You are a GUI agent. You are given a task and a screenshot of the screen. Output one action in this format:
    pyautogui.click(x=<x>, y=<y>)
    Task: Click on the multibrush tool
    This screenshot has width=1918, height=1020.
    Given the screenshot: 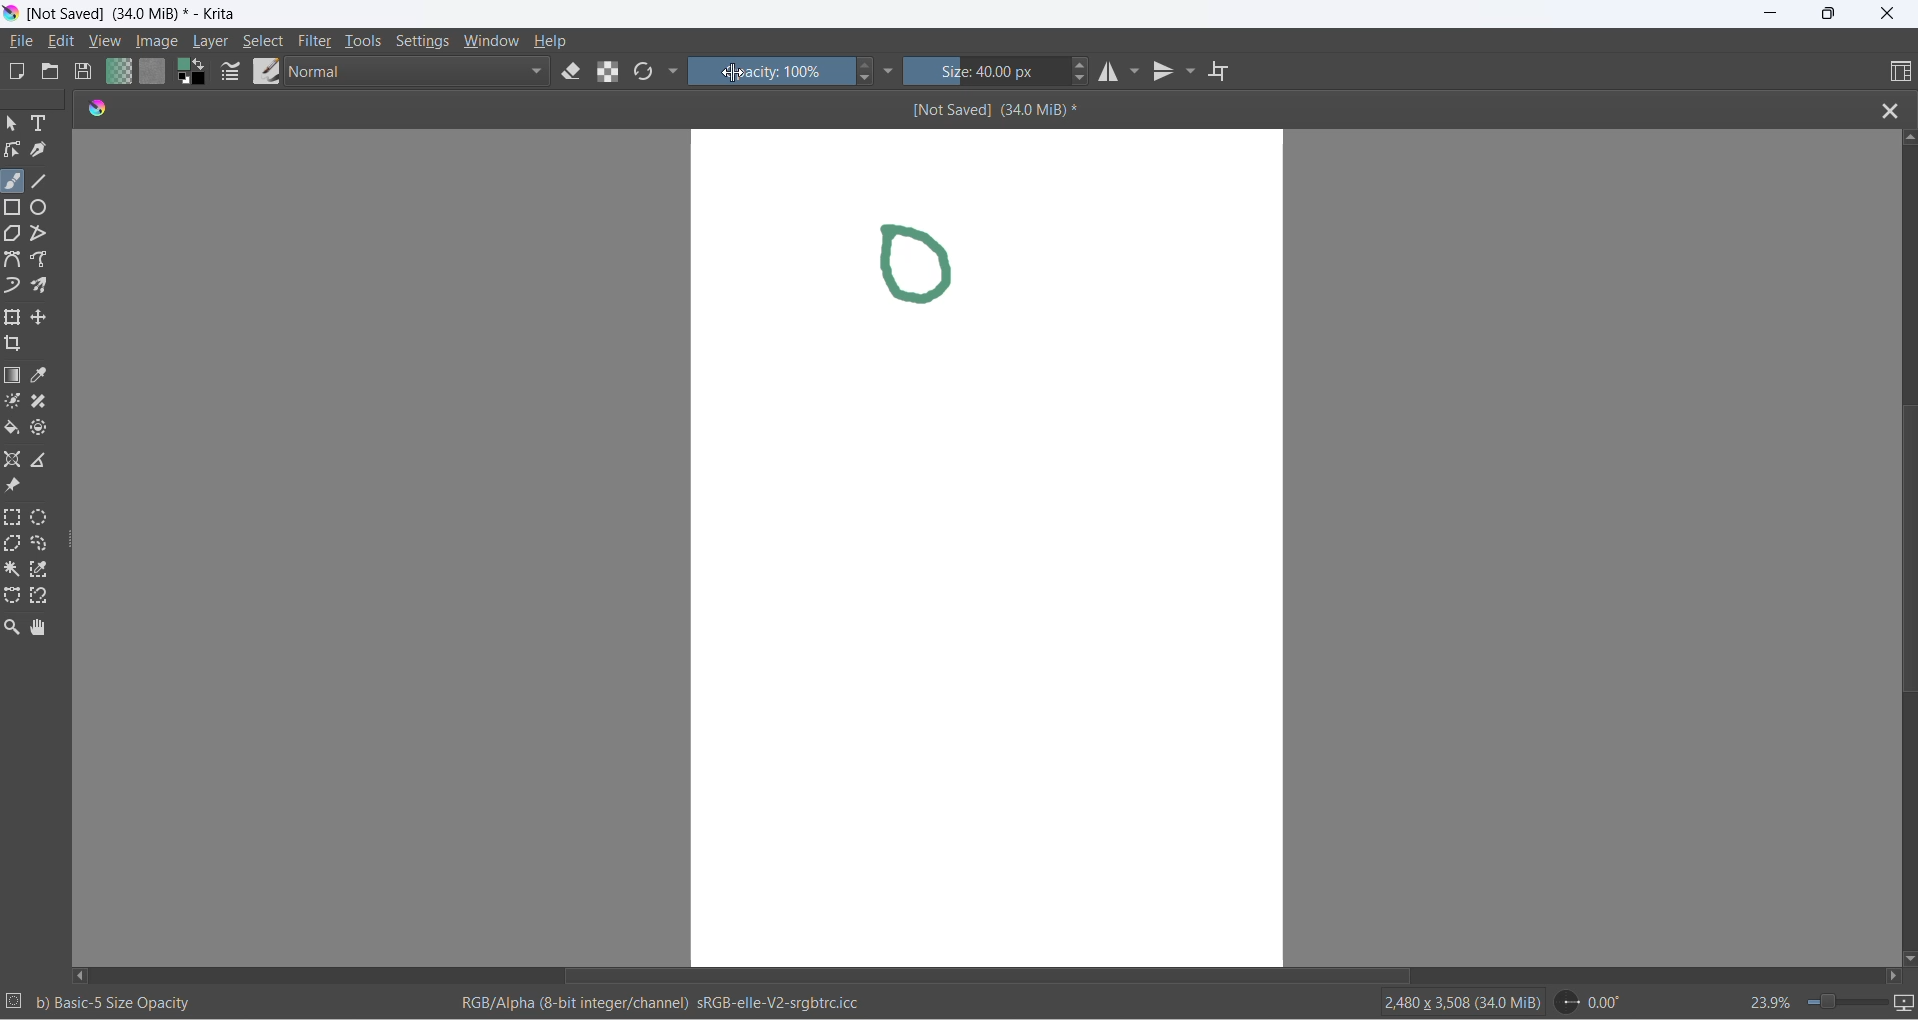 What is the action you would take?
    pyautogui.click(x=49, y=287)
    